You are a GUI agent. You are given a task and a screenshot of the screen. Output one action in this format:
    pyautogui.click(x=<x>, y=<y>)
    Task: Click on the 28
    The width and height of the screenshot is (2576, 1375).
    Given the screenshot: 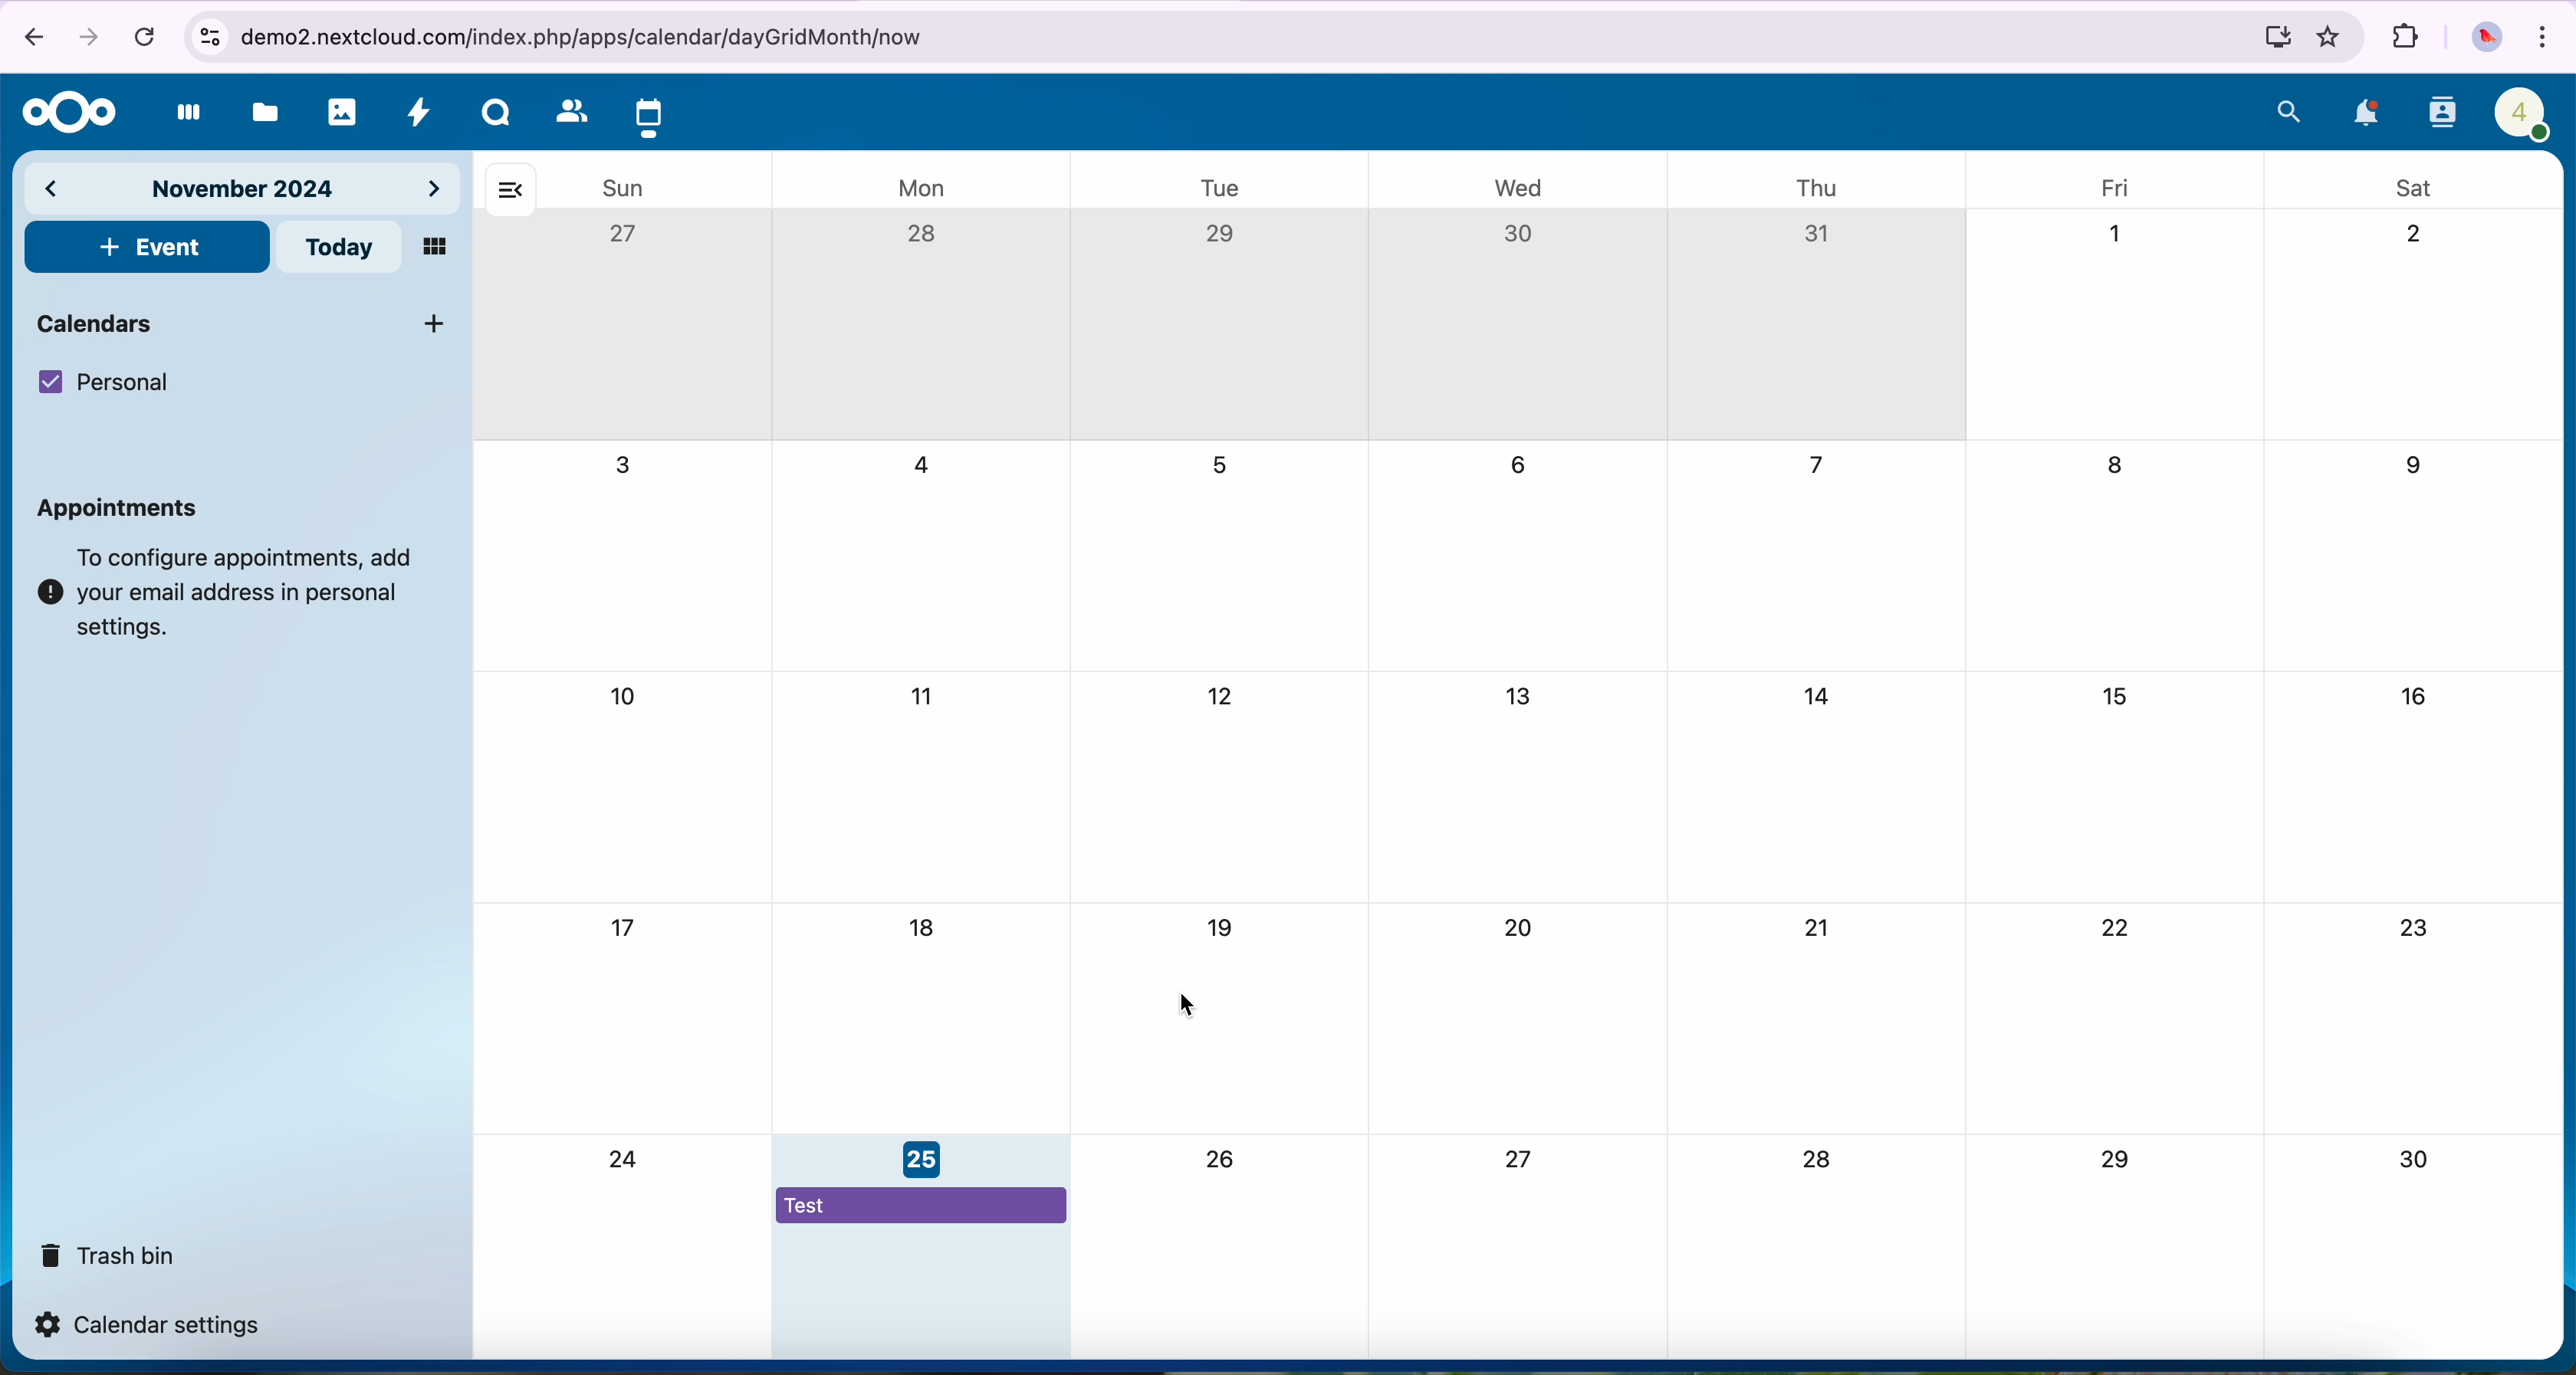 What is the action you would take?
    pyautogui.click(x=1818, y=1162)
    